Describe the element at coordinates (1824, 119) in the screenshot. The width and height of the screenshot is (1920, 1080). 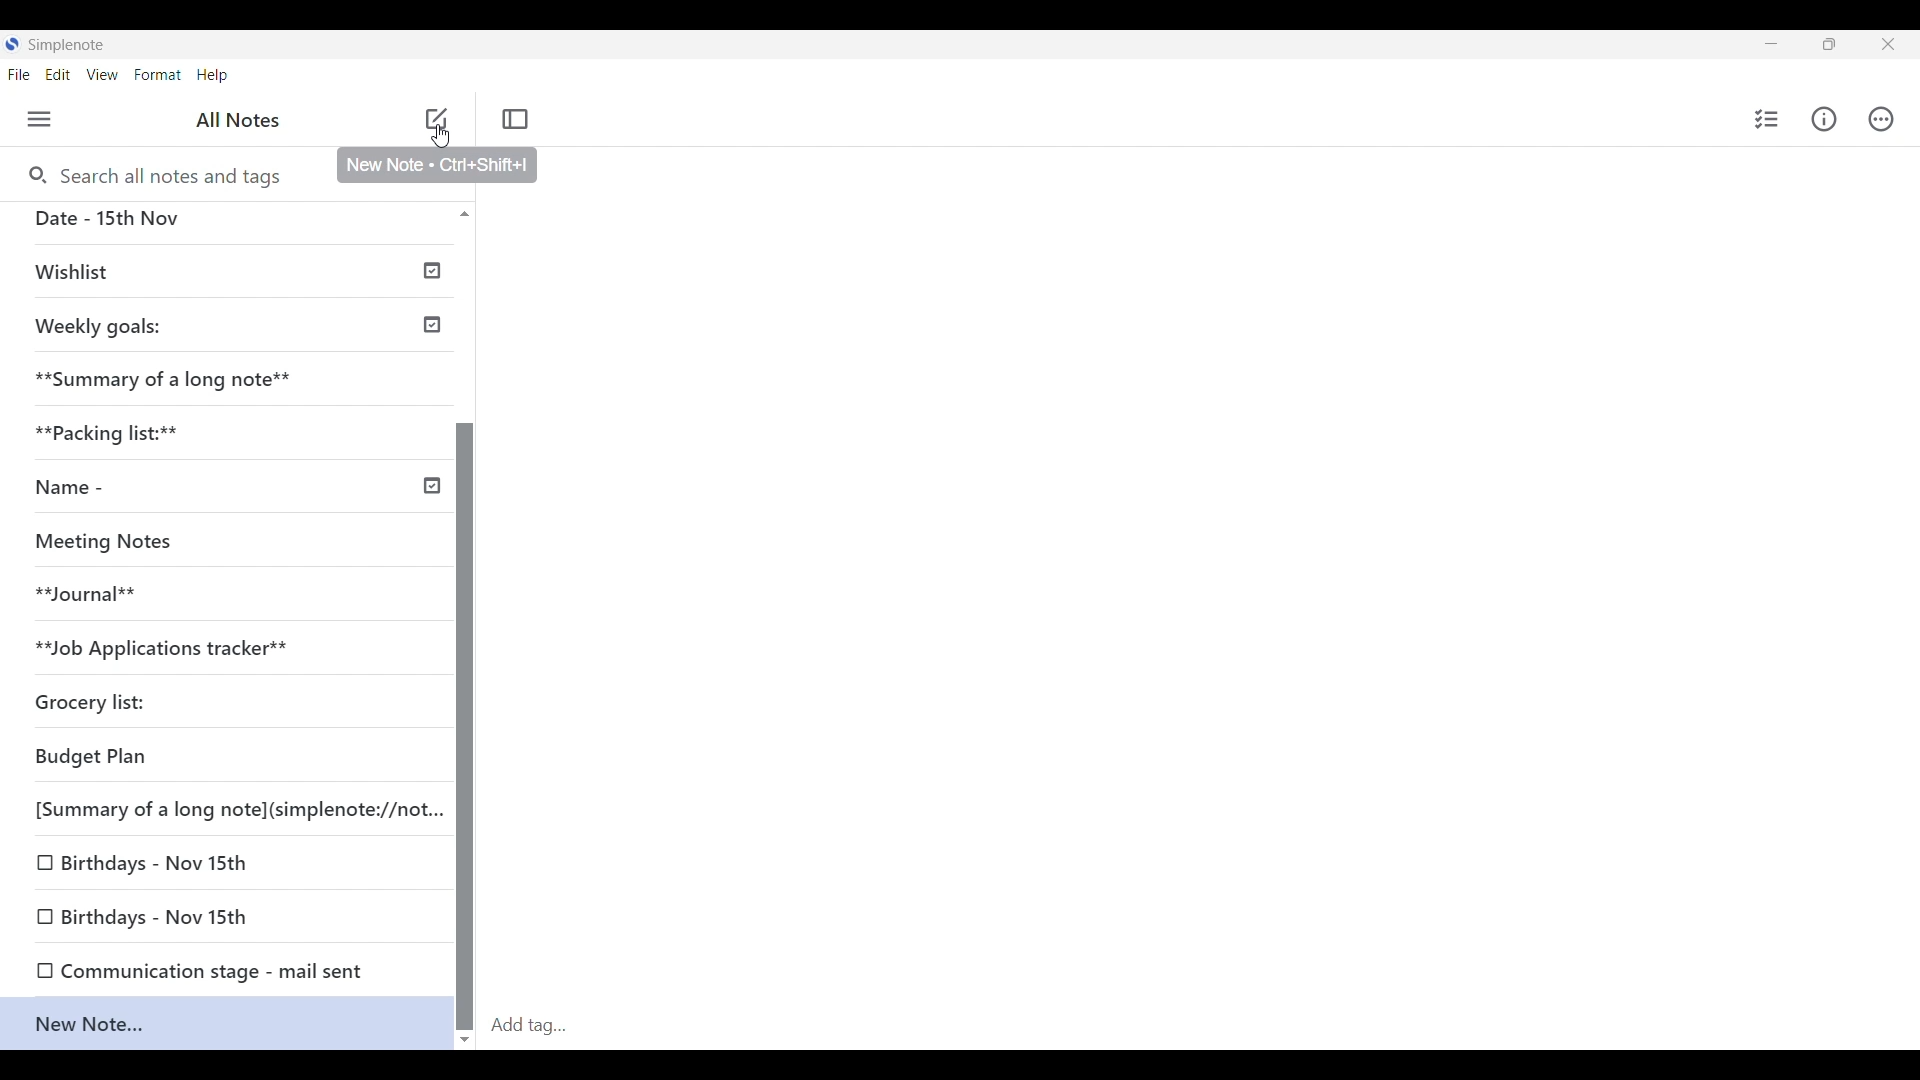
I see `Info` at that location.